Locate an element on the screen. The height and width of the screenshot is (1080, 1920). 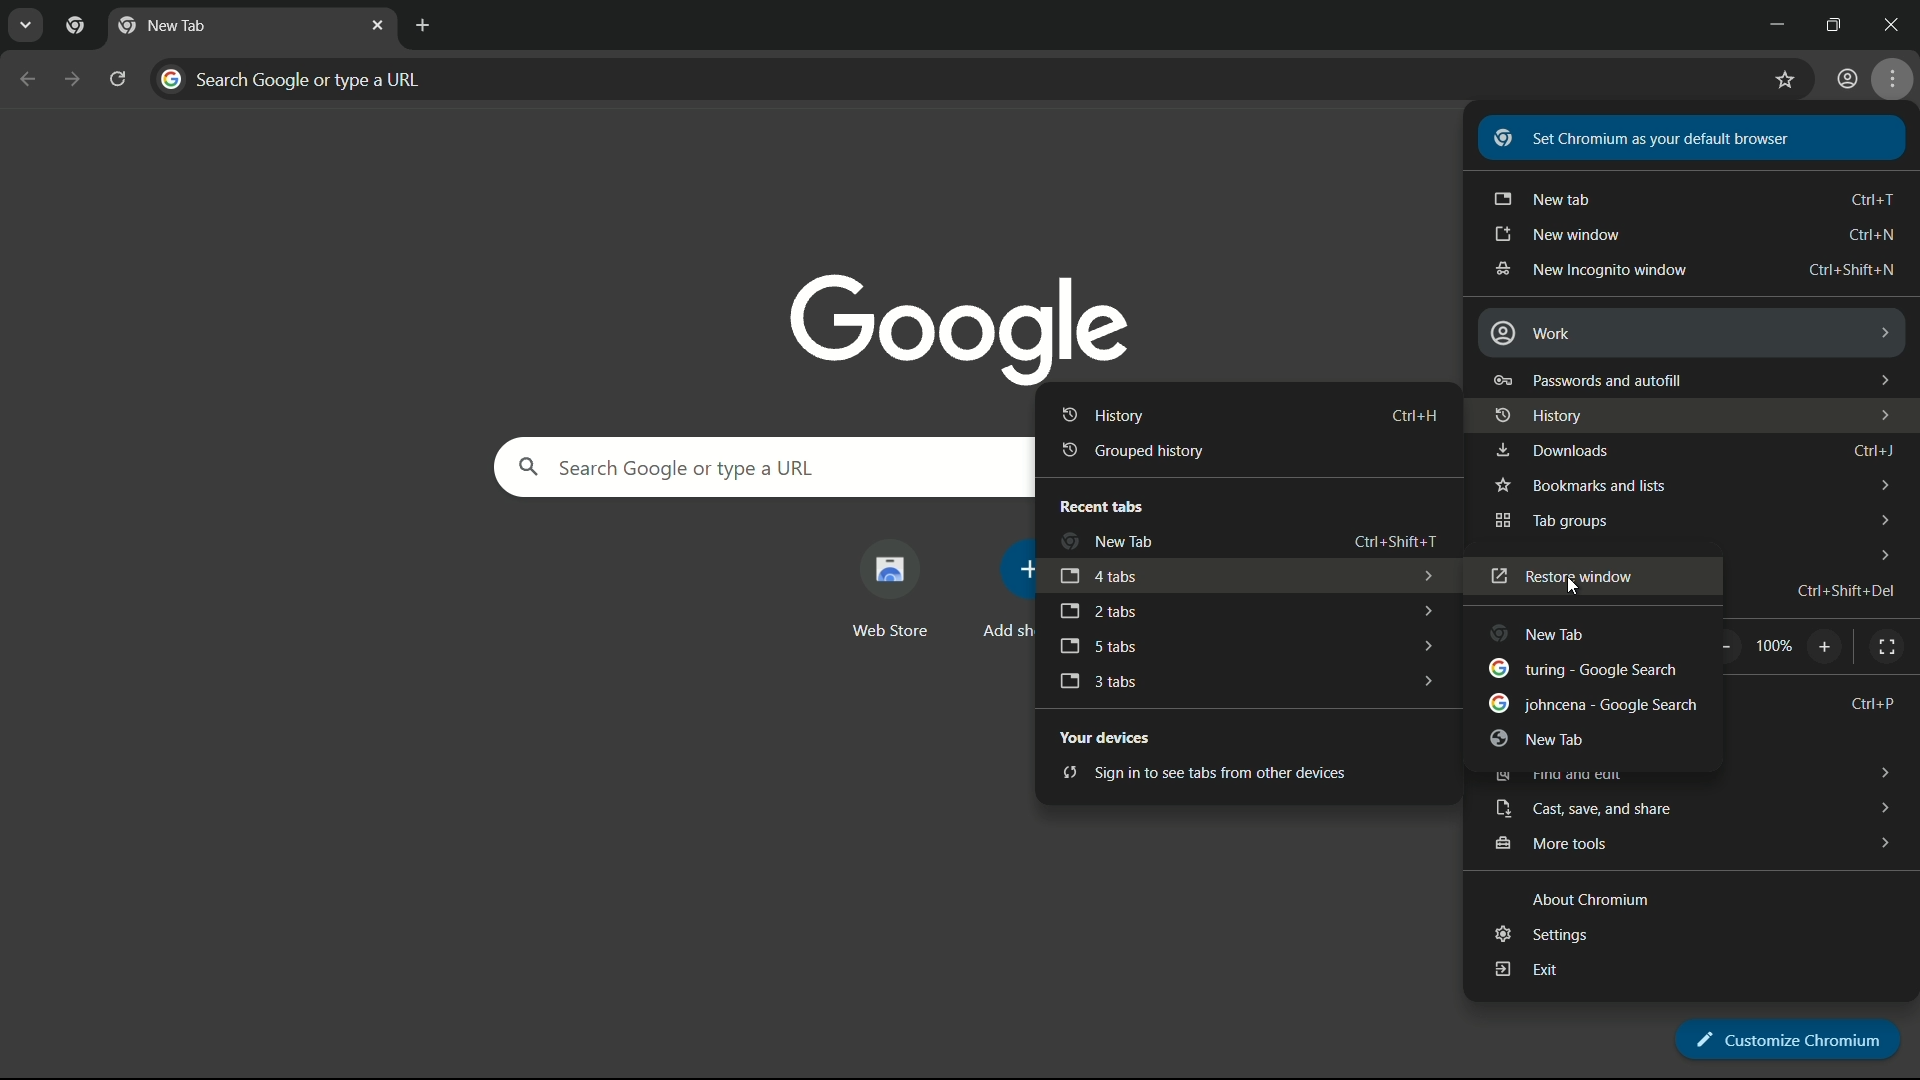
new incognito window is located at coordinates (1588, 271).